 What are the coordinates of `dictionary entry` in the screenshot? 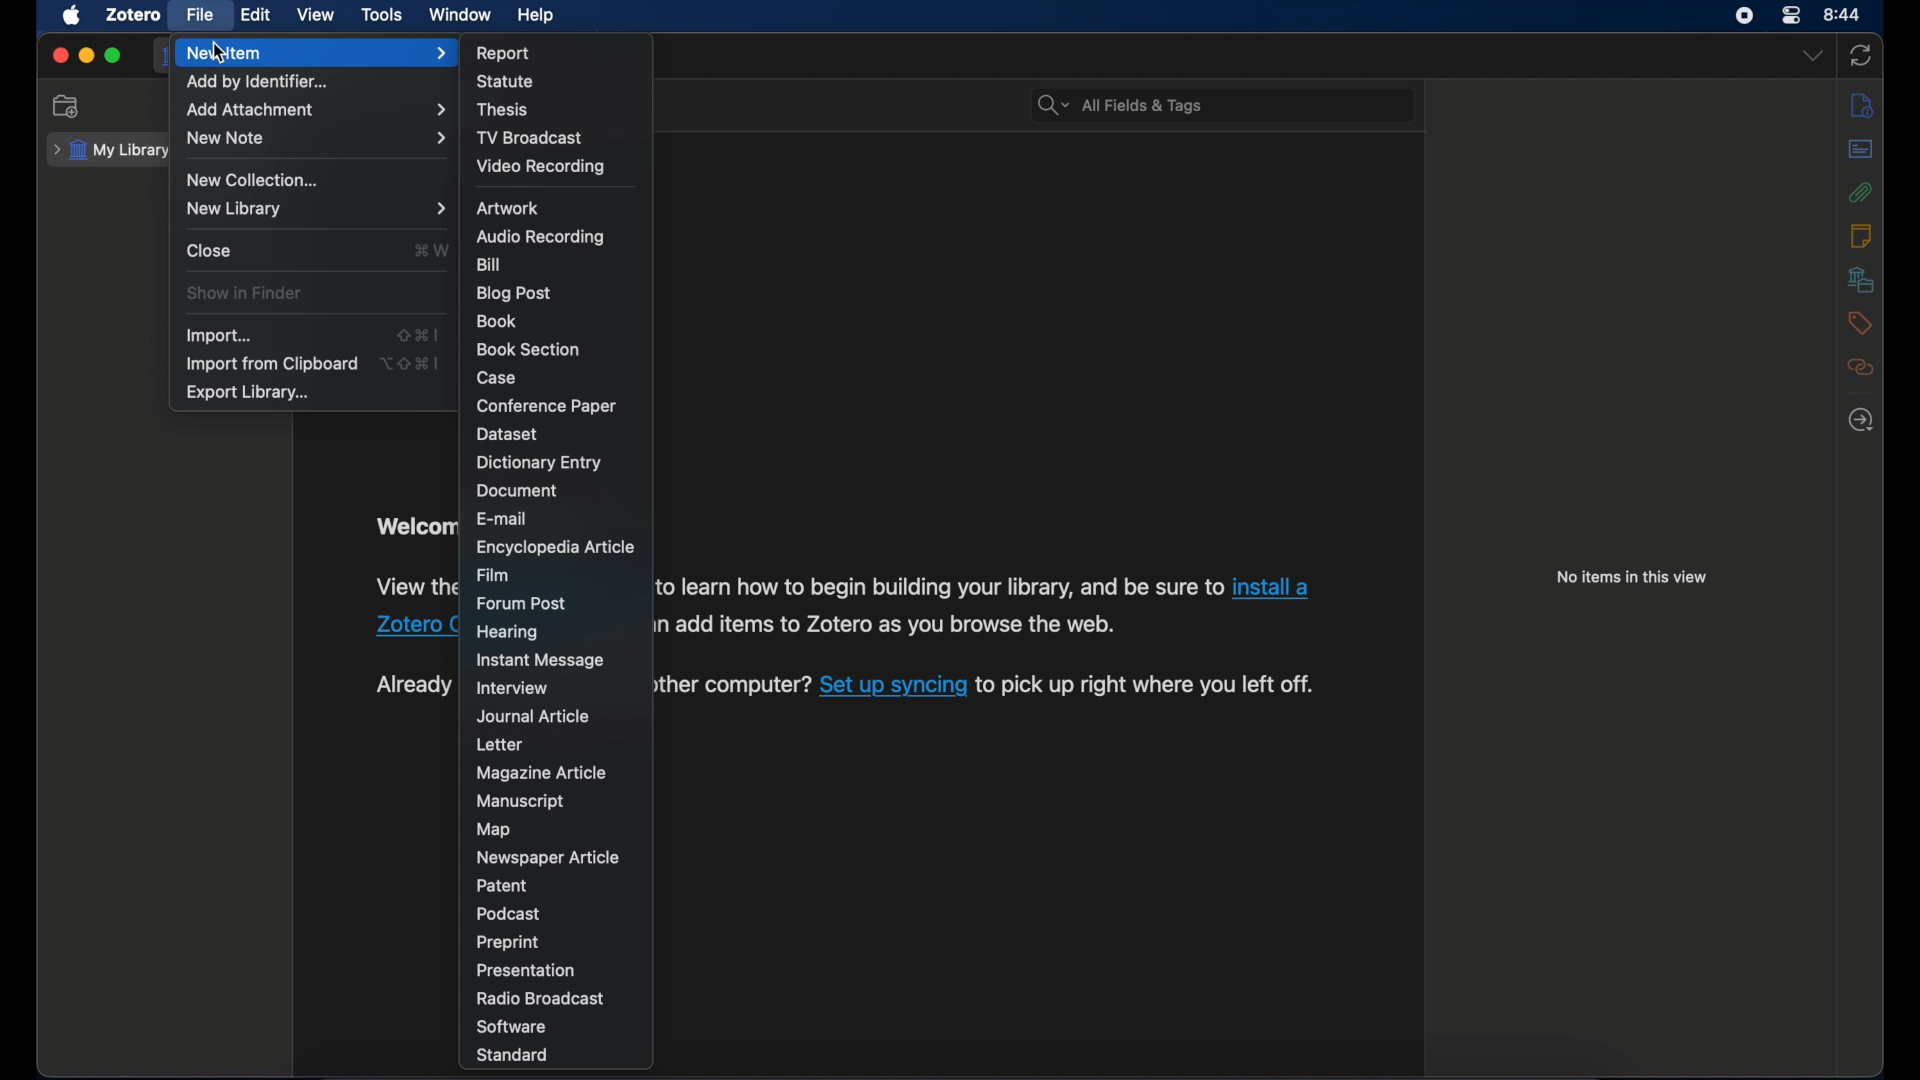 It's located at (539, 463).